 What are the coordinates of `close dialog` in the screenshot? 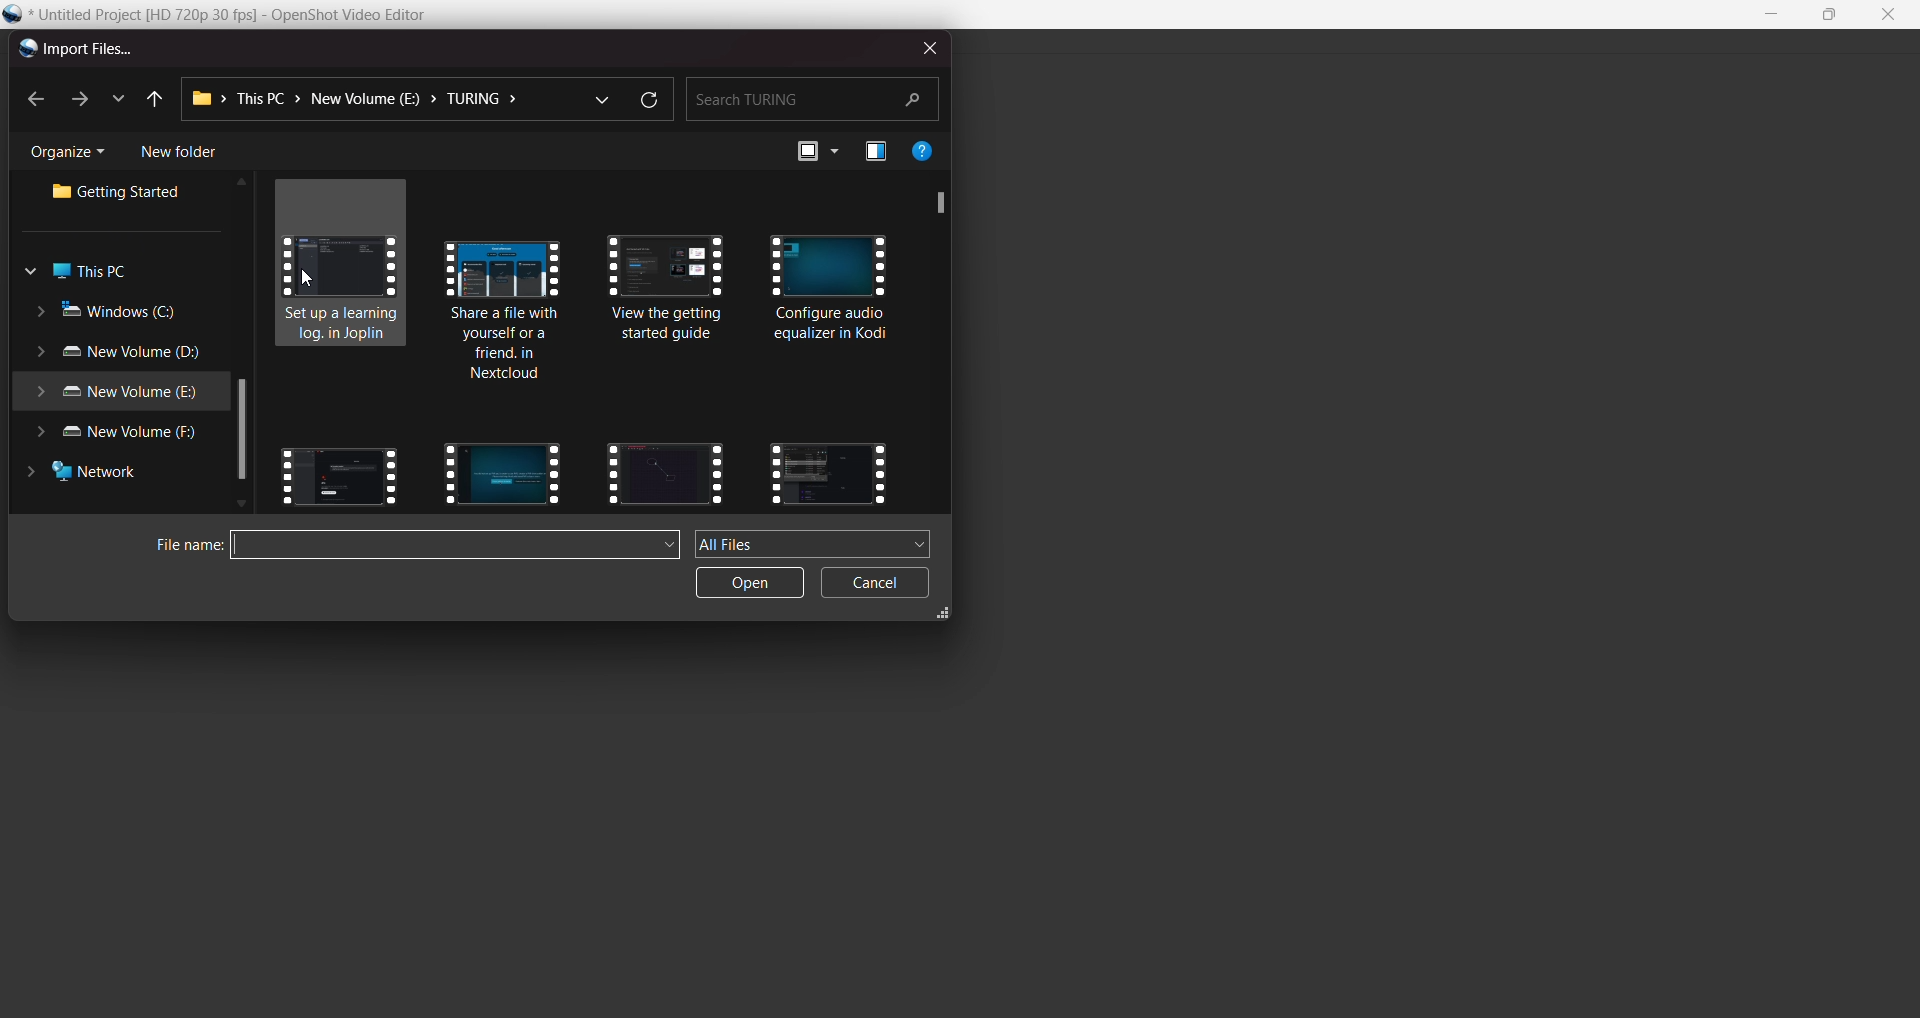 It's located at (925, 46).